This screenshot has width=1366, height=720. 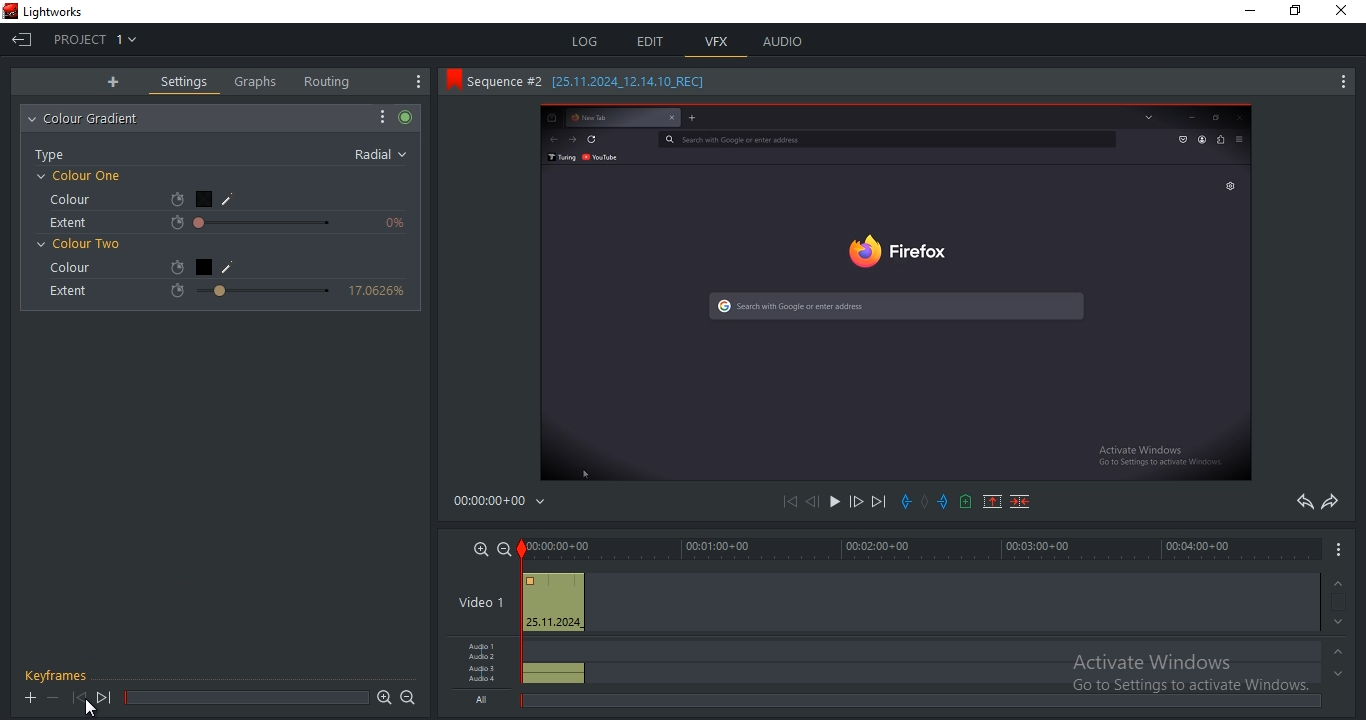 What do you see at coordinates (70, 223) in the screenshot?
I see `extent` at bounding box center [70, 223].